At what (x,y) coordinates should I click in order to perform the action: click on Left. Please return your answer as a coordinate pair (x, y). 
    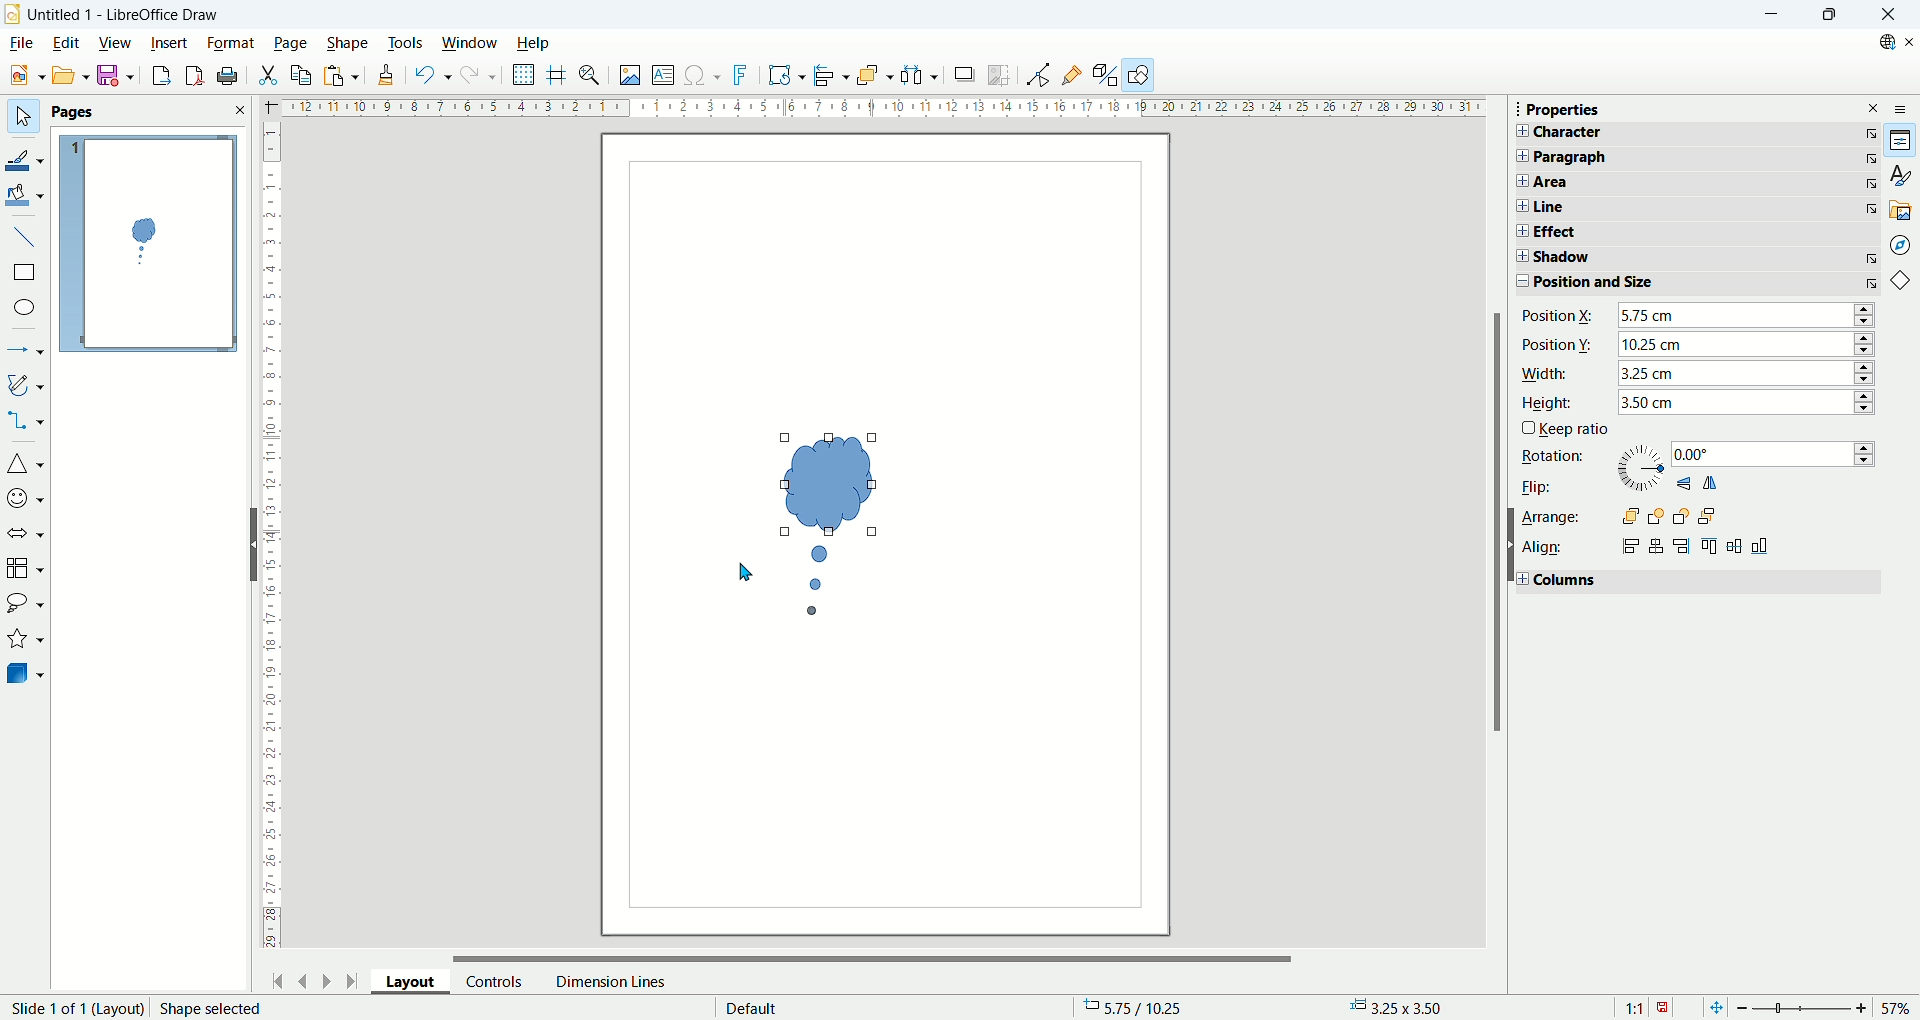
    Looking at the image, I should click on (1630, 546).